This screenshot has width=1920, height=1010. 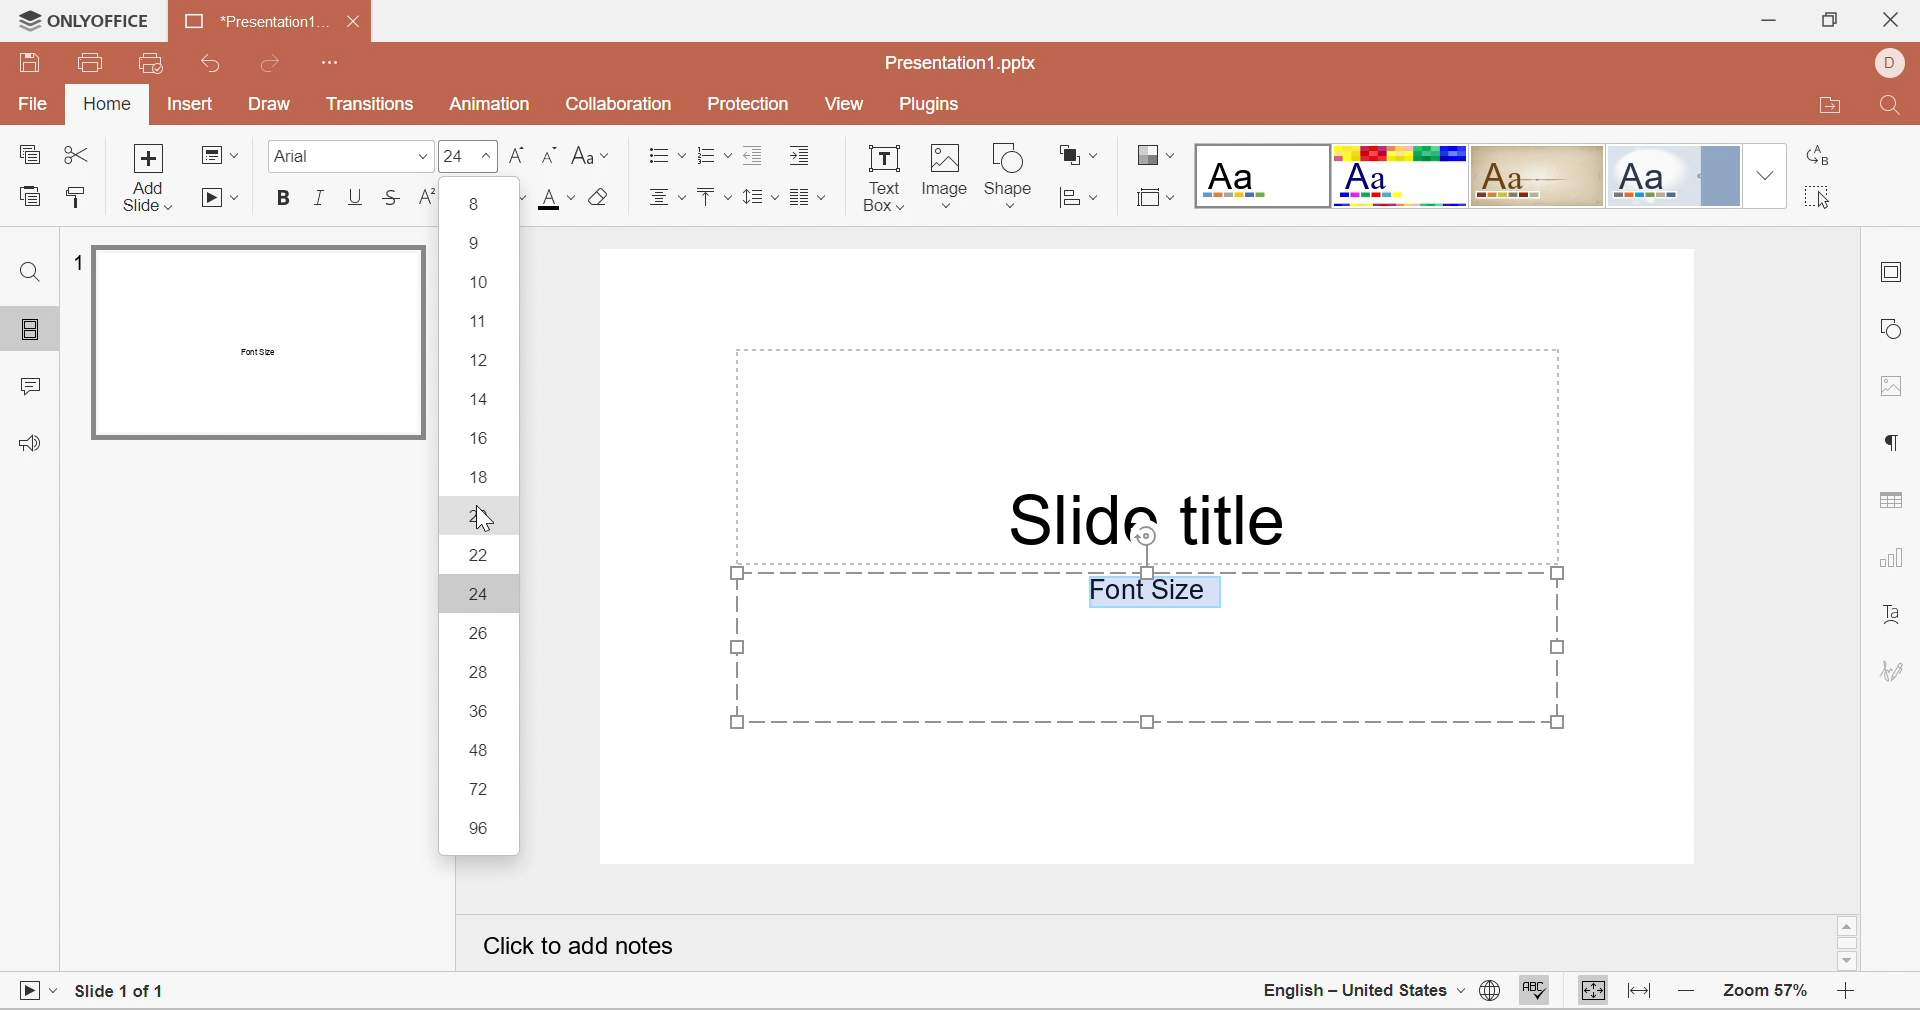 I want to click on Set document language, so click(x=1489, y=991).